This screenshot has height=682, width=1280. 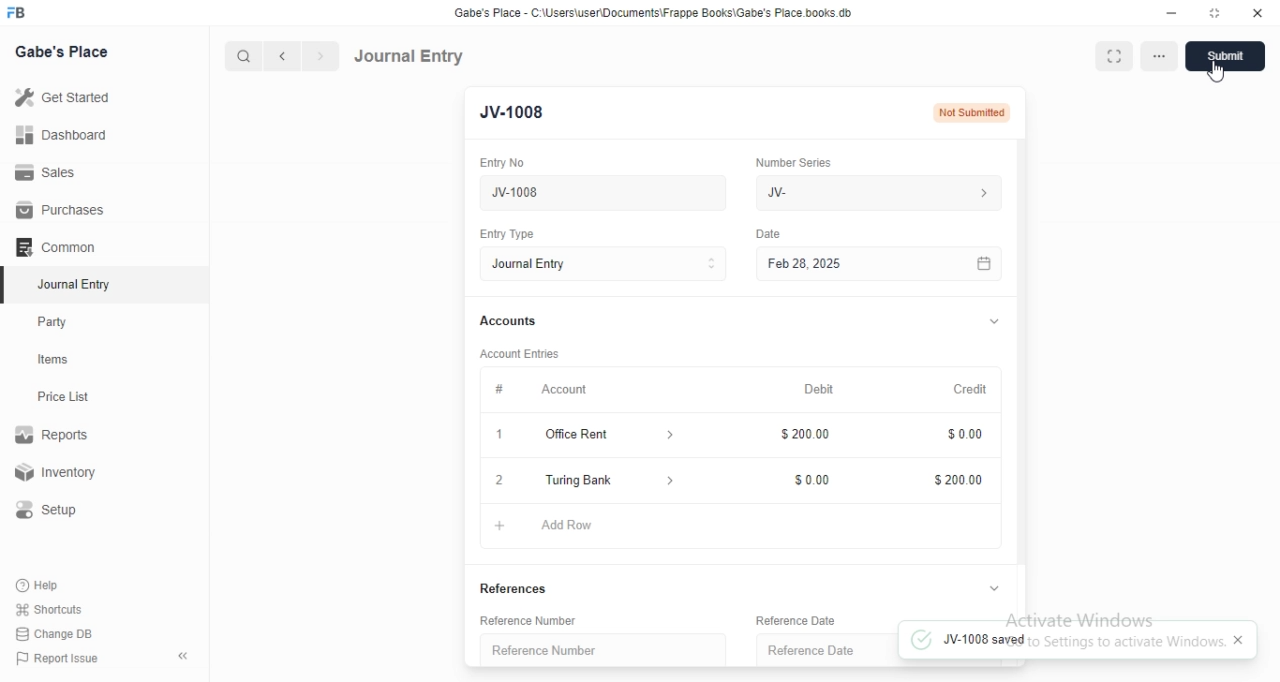 I want to click on ‘Gabe's Place - C\UsersiuserDocuments\Frappe Books\Gabe's Place books db, so click(x=669, y=12).